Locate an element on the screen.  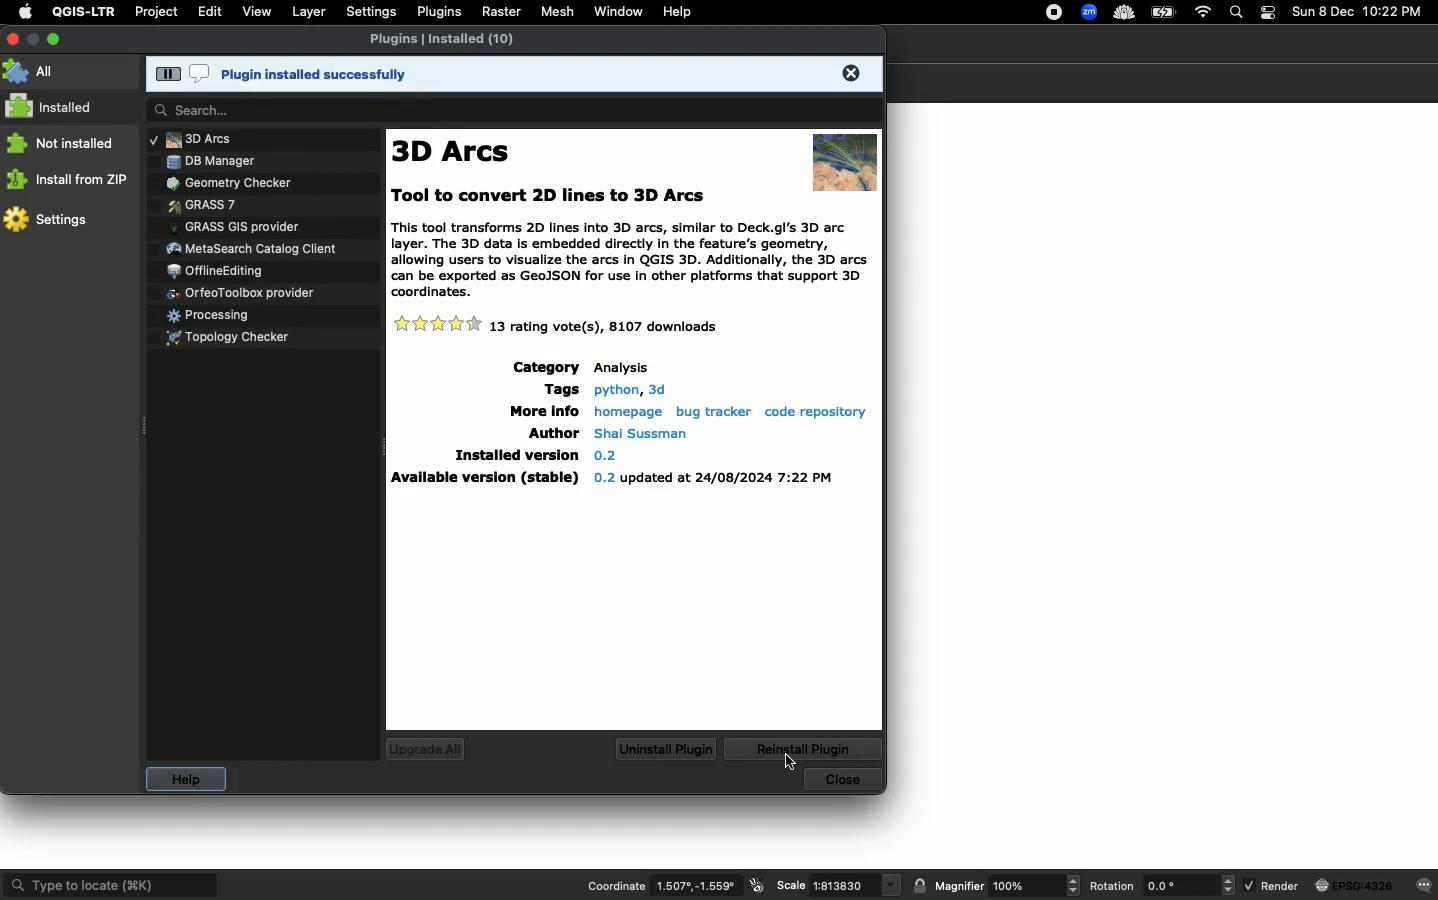
Apple is located at coordinates (22, 12).